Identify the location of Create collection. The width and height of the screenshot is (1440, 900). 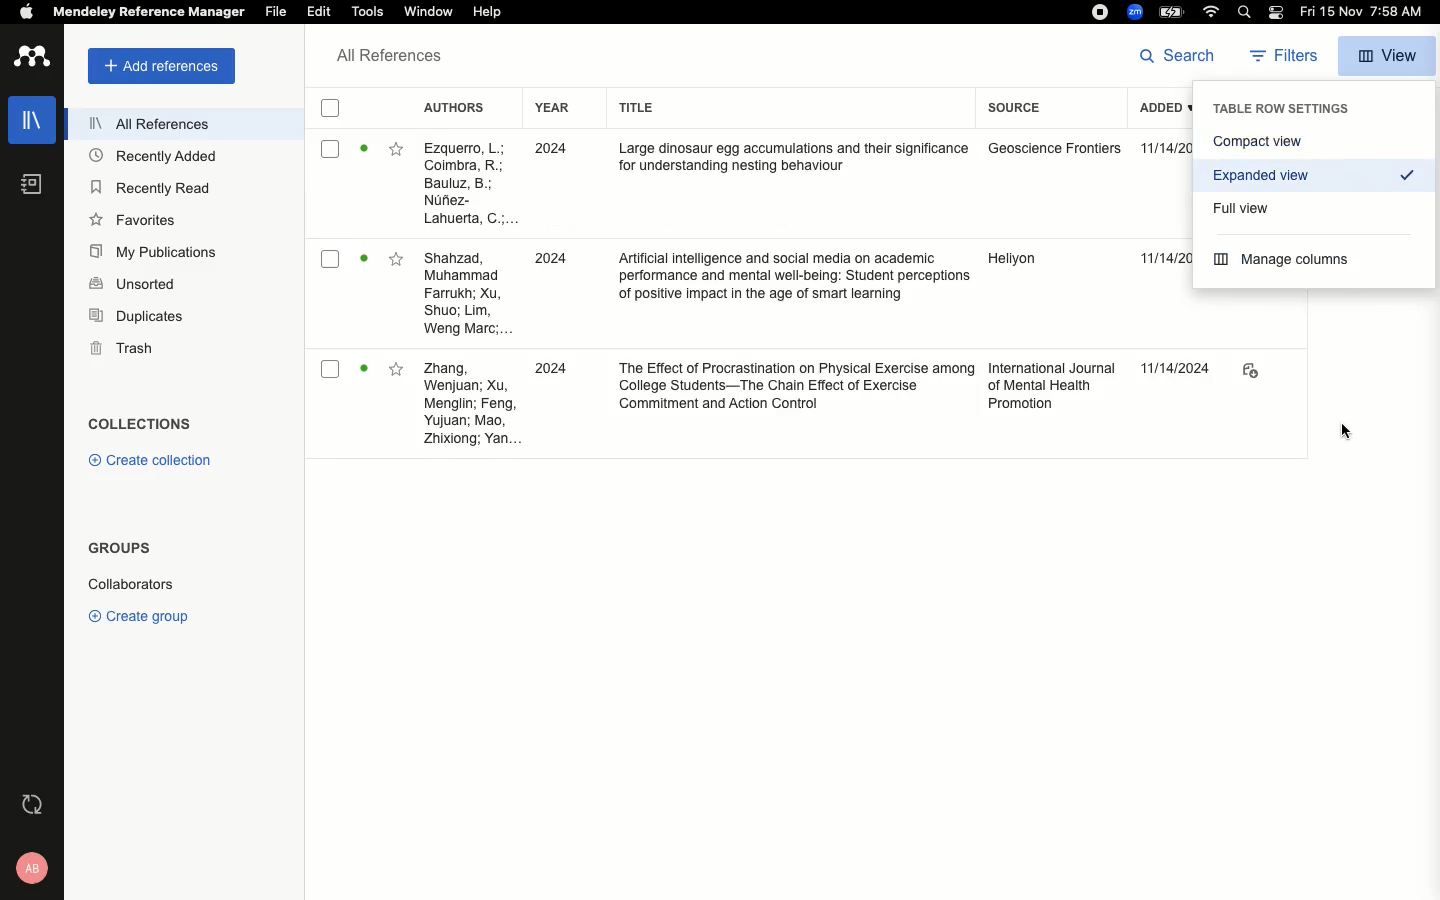
(145, 460).